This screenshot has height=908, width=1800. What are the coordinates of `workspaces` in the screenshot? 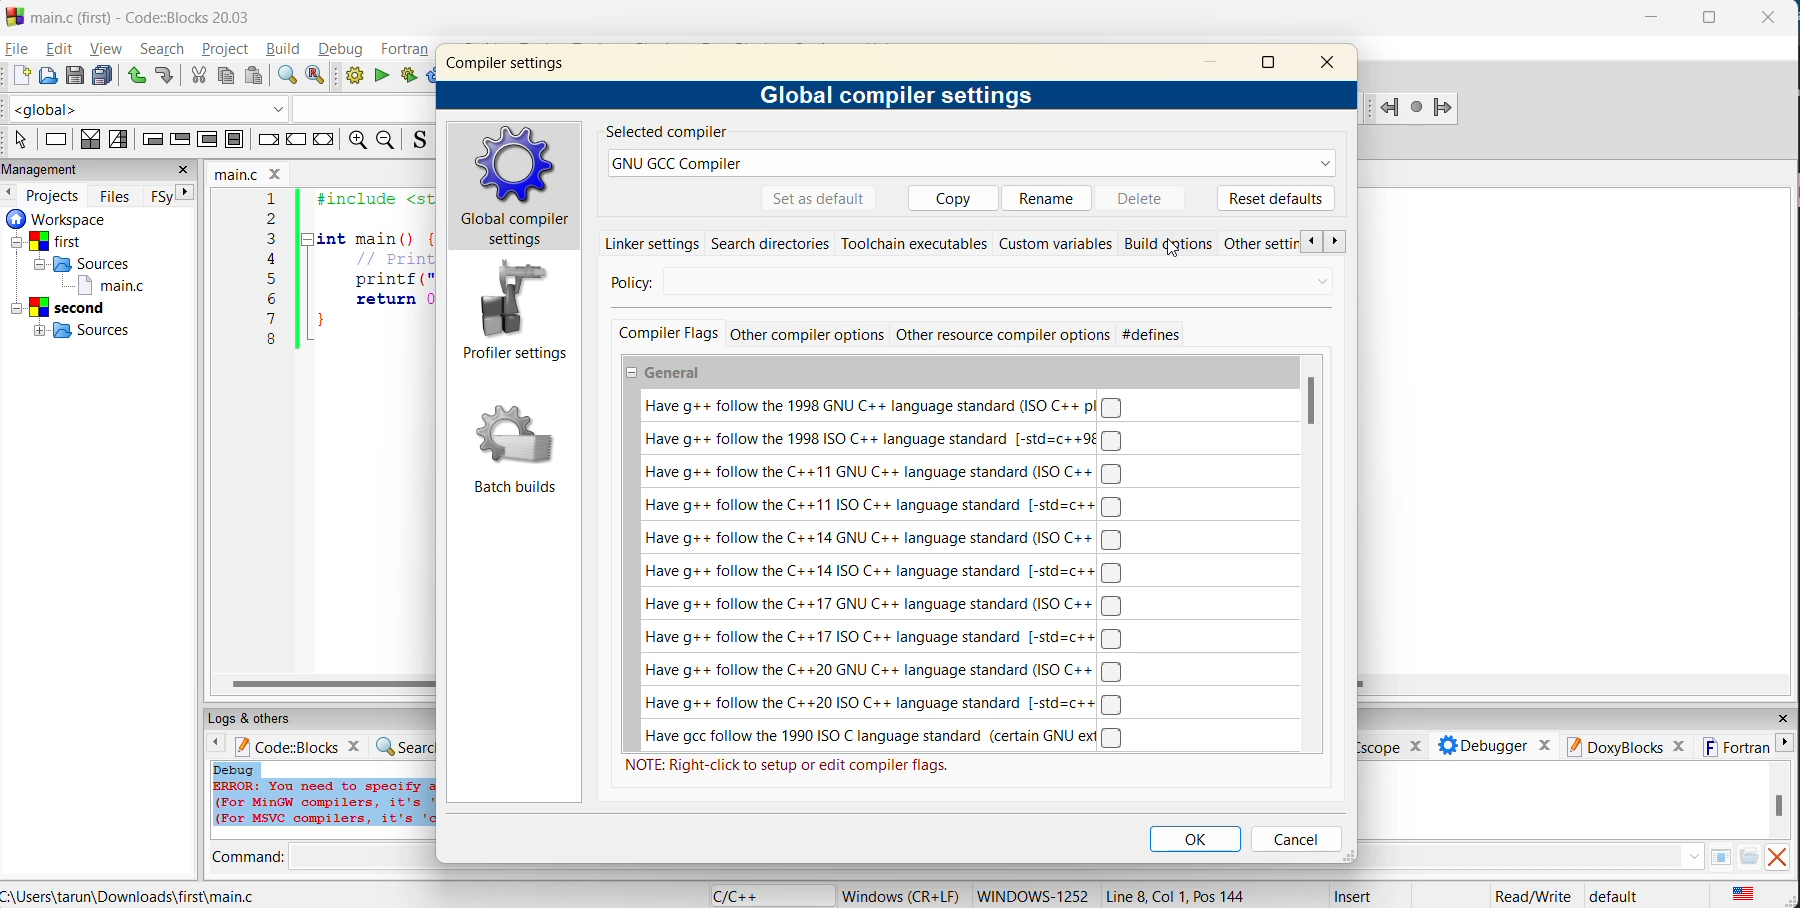 It's located at (87, 280).